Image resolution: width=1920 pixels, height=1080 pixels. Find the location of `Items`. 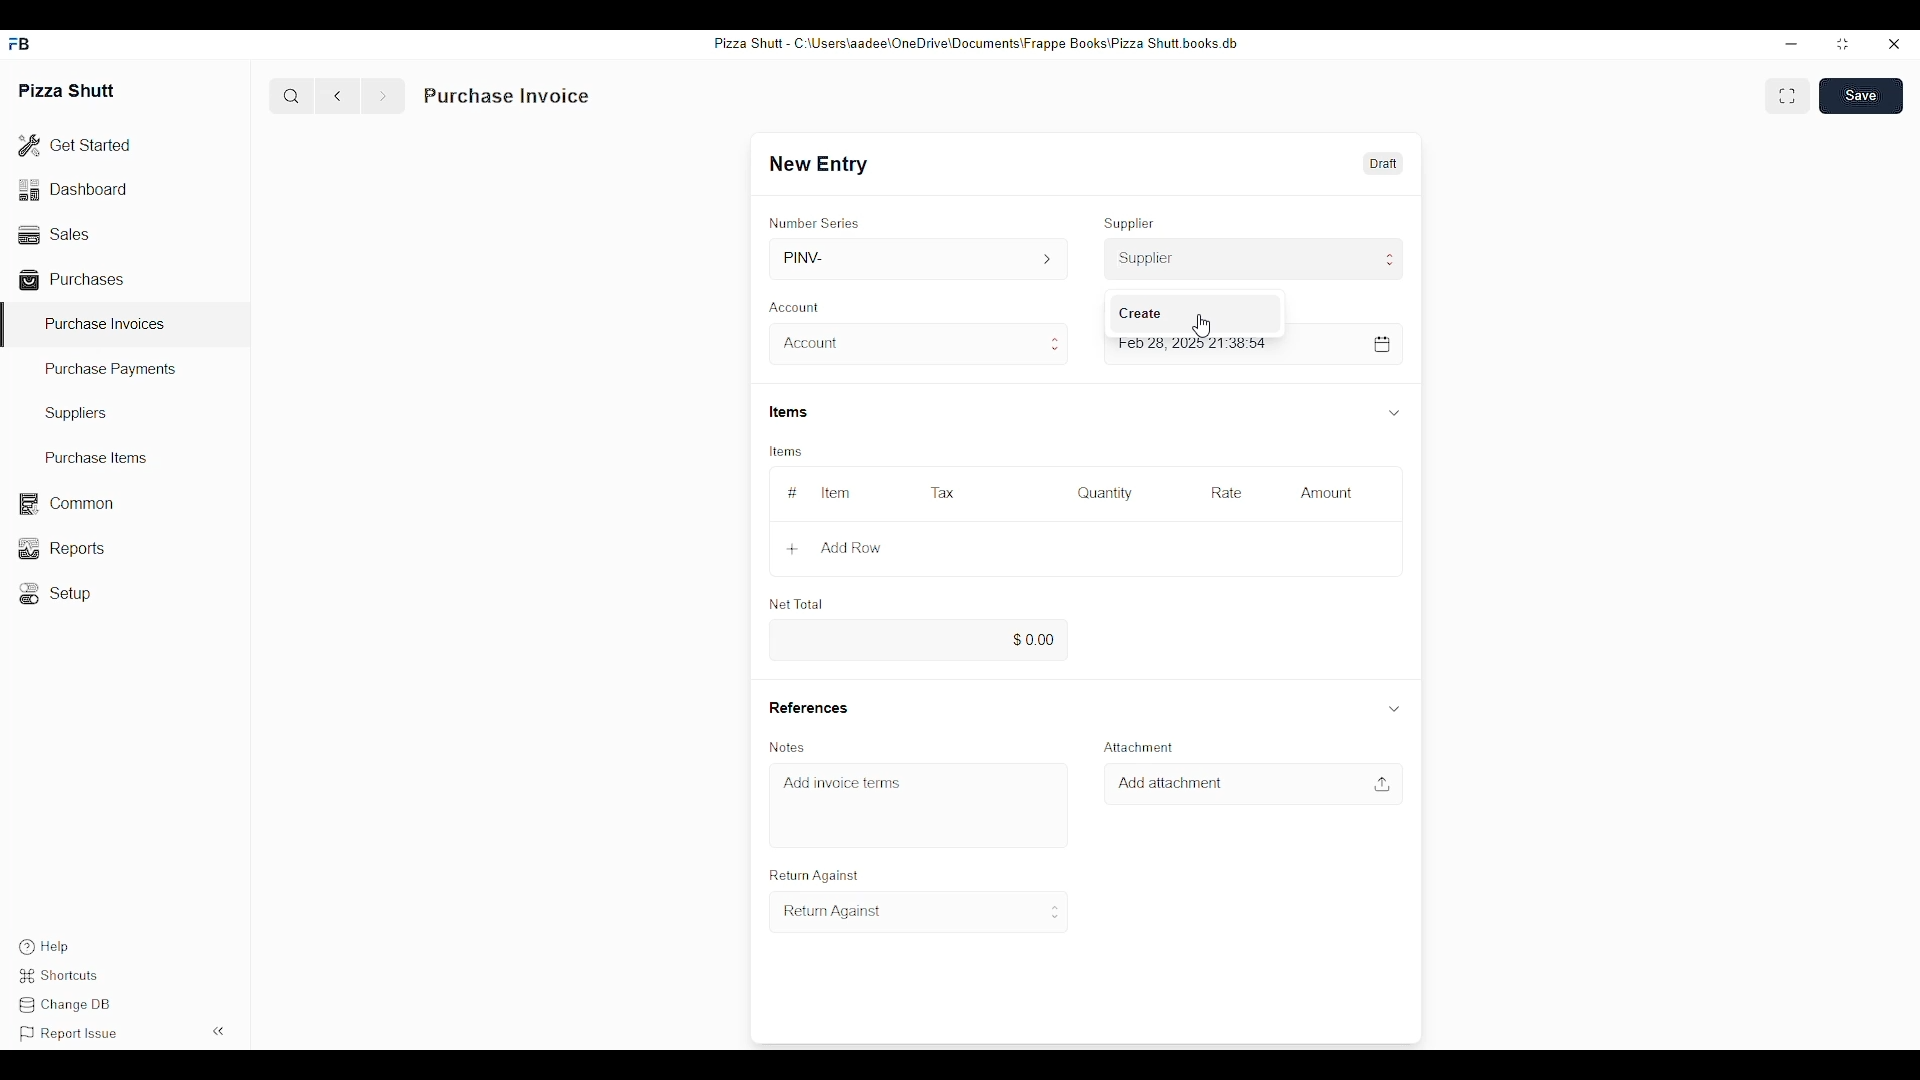

Items is located at coordinates (785, 411).